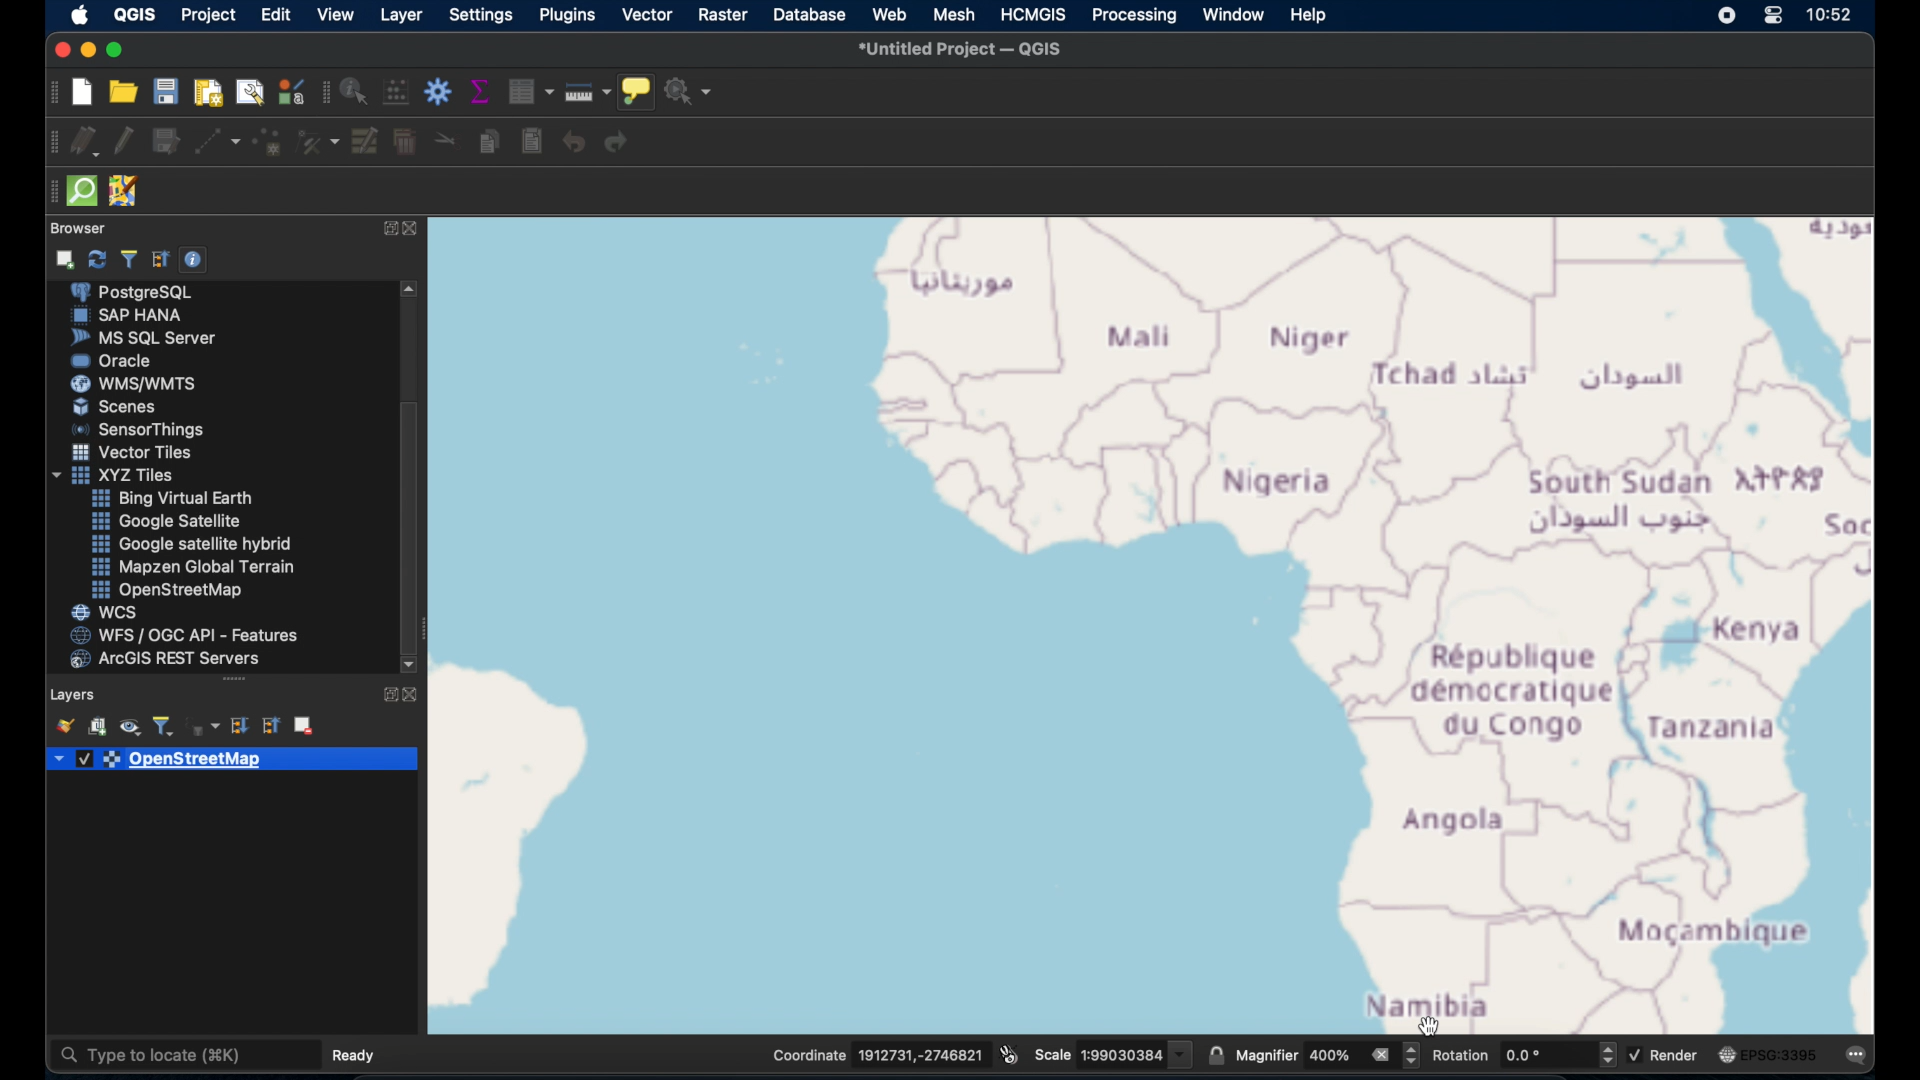 The width and height of the screenshot is (1920, 1080). Describe the element at coordinates (1776, 1056) in the screenshot. I see `EPSG: 3857` at that location.